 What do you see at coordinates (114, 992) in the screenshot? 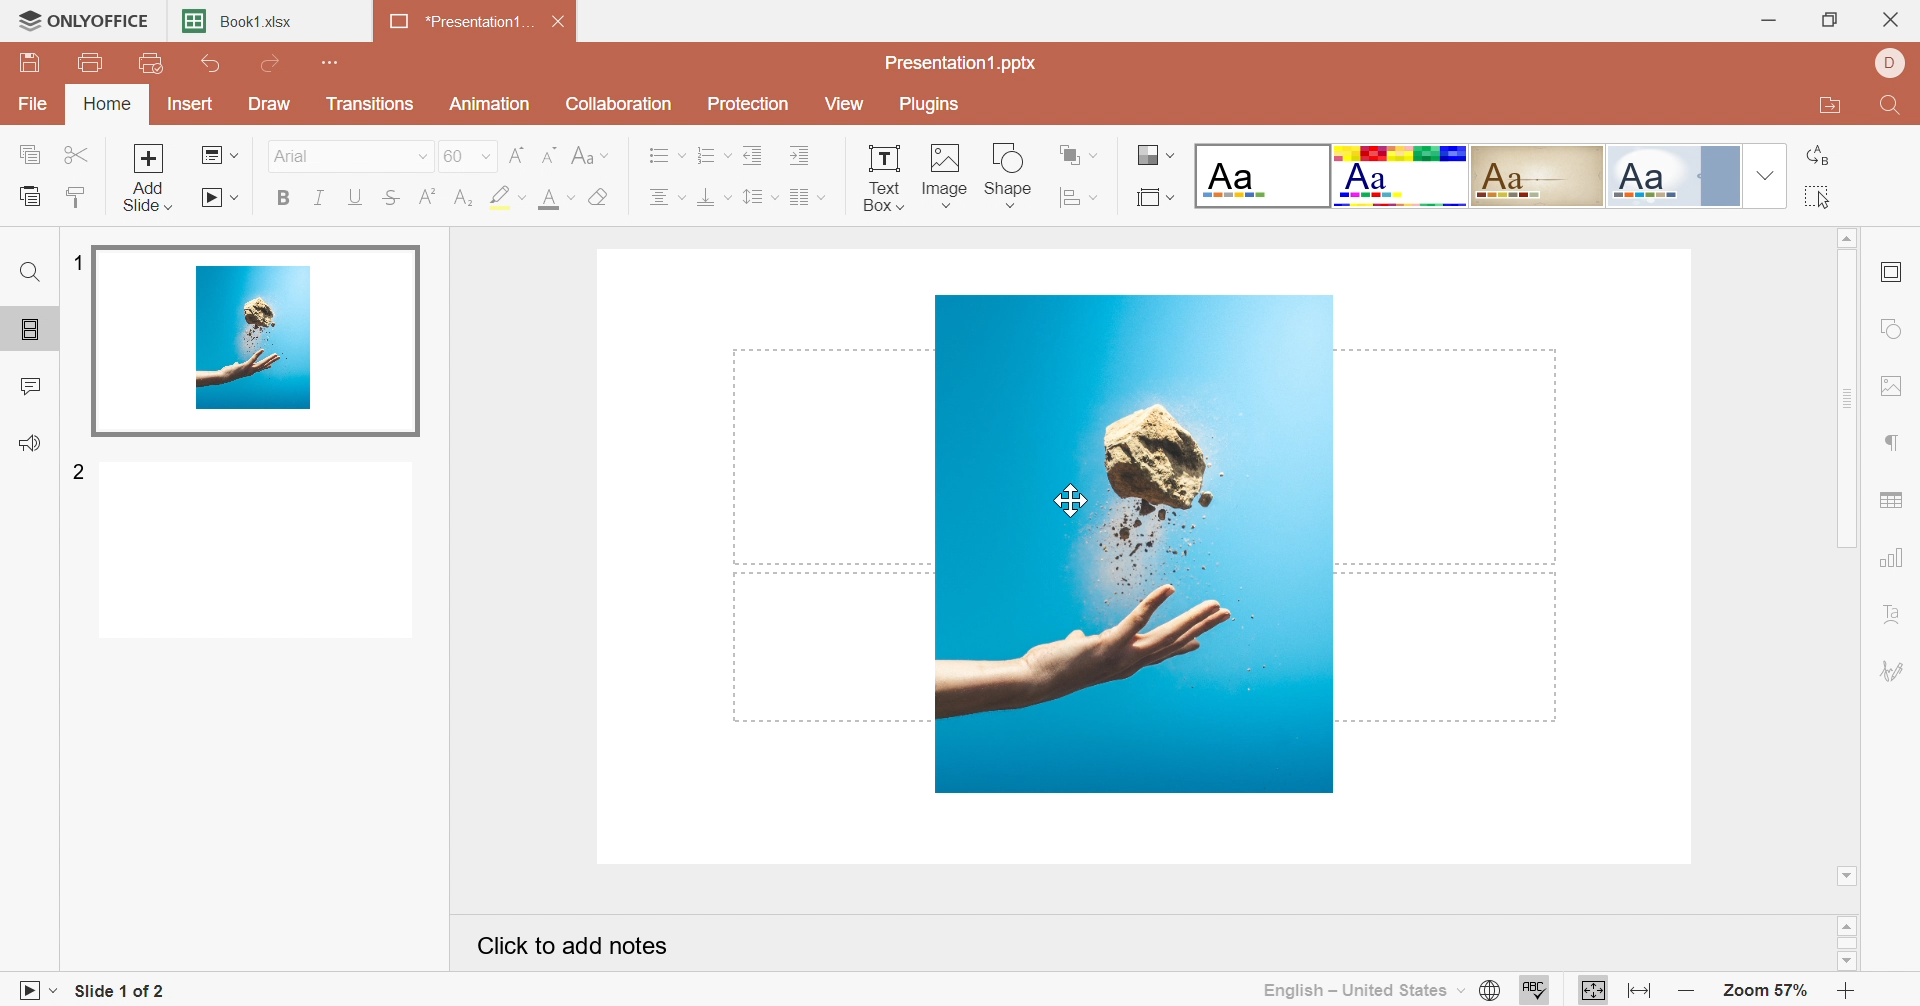
I see `Slide 1 of 2` at bounding box center [114, 992].